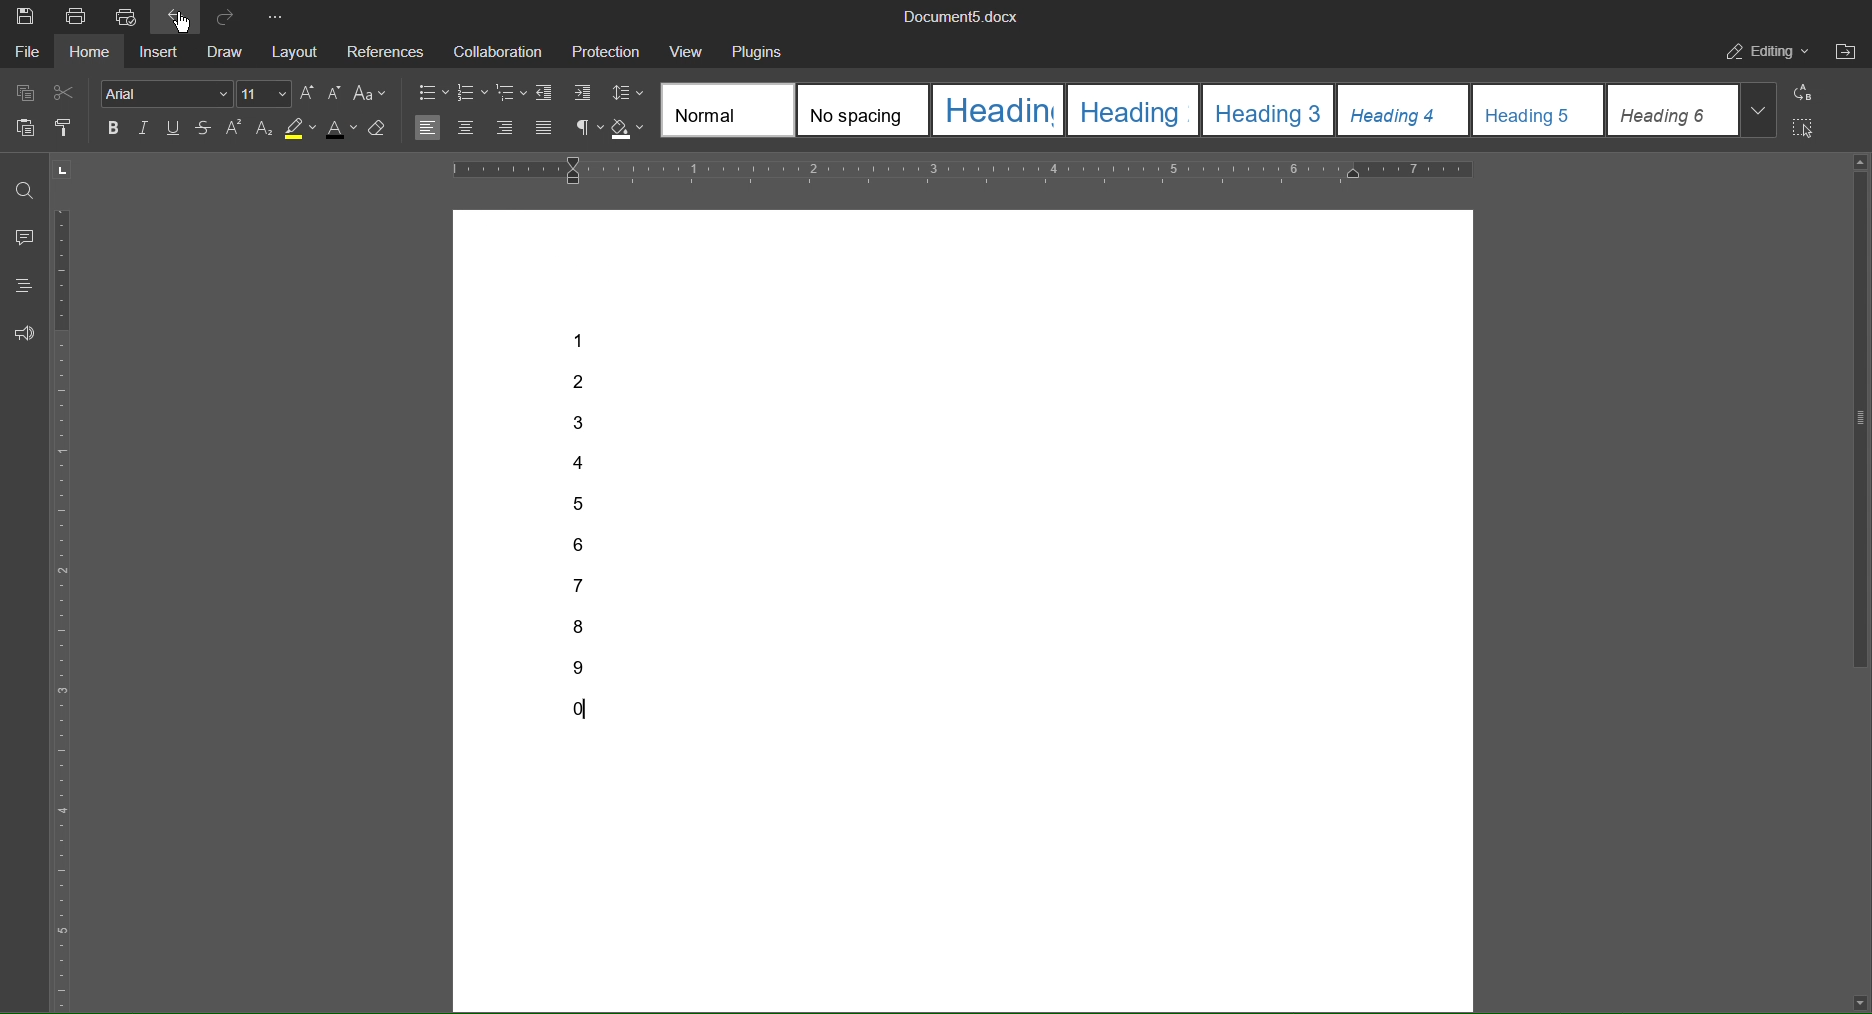  Describe the element at coordinates (581, 92) in the screenshot. I see `Increase Indent` at that location.